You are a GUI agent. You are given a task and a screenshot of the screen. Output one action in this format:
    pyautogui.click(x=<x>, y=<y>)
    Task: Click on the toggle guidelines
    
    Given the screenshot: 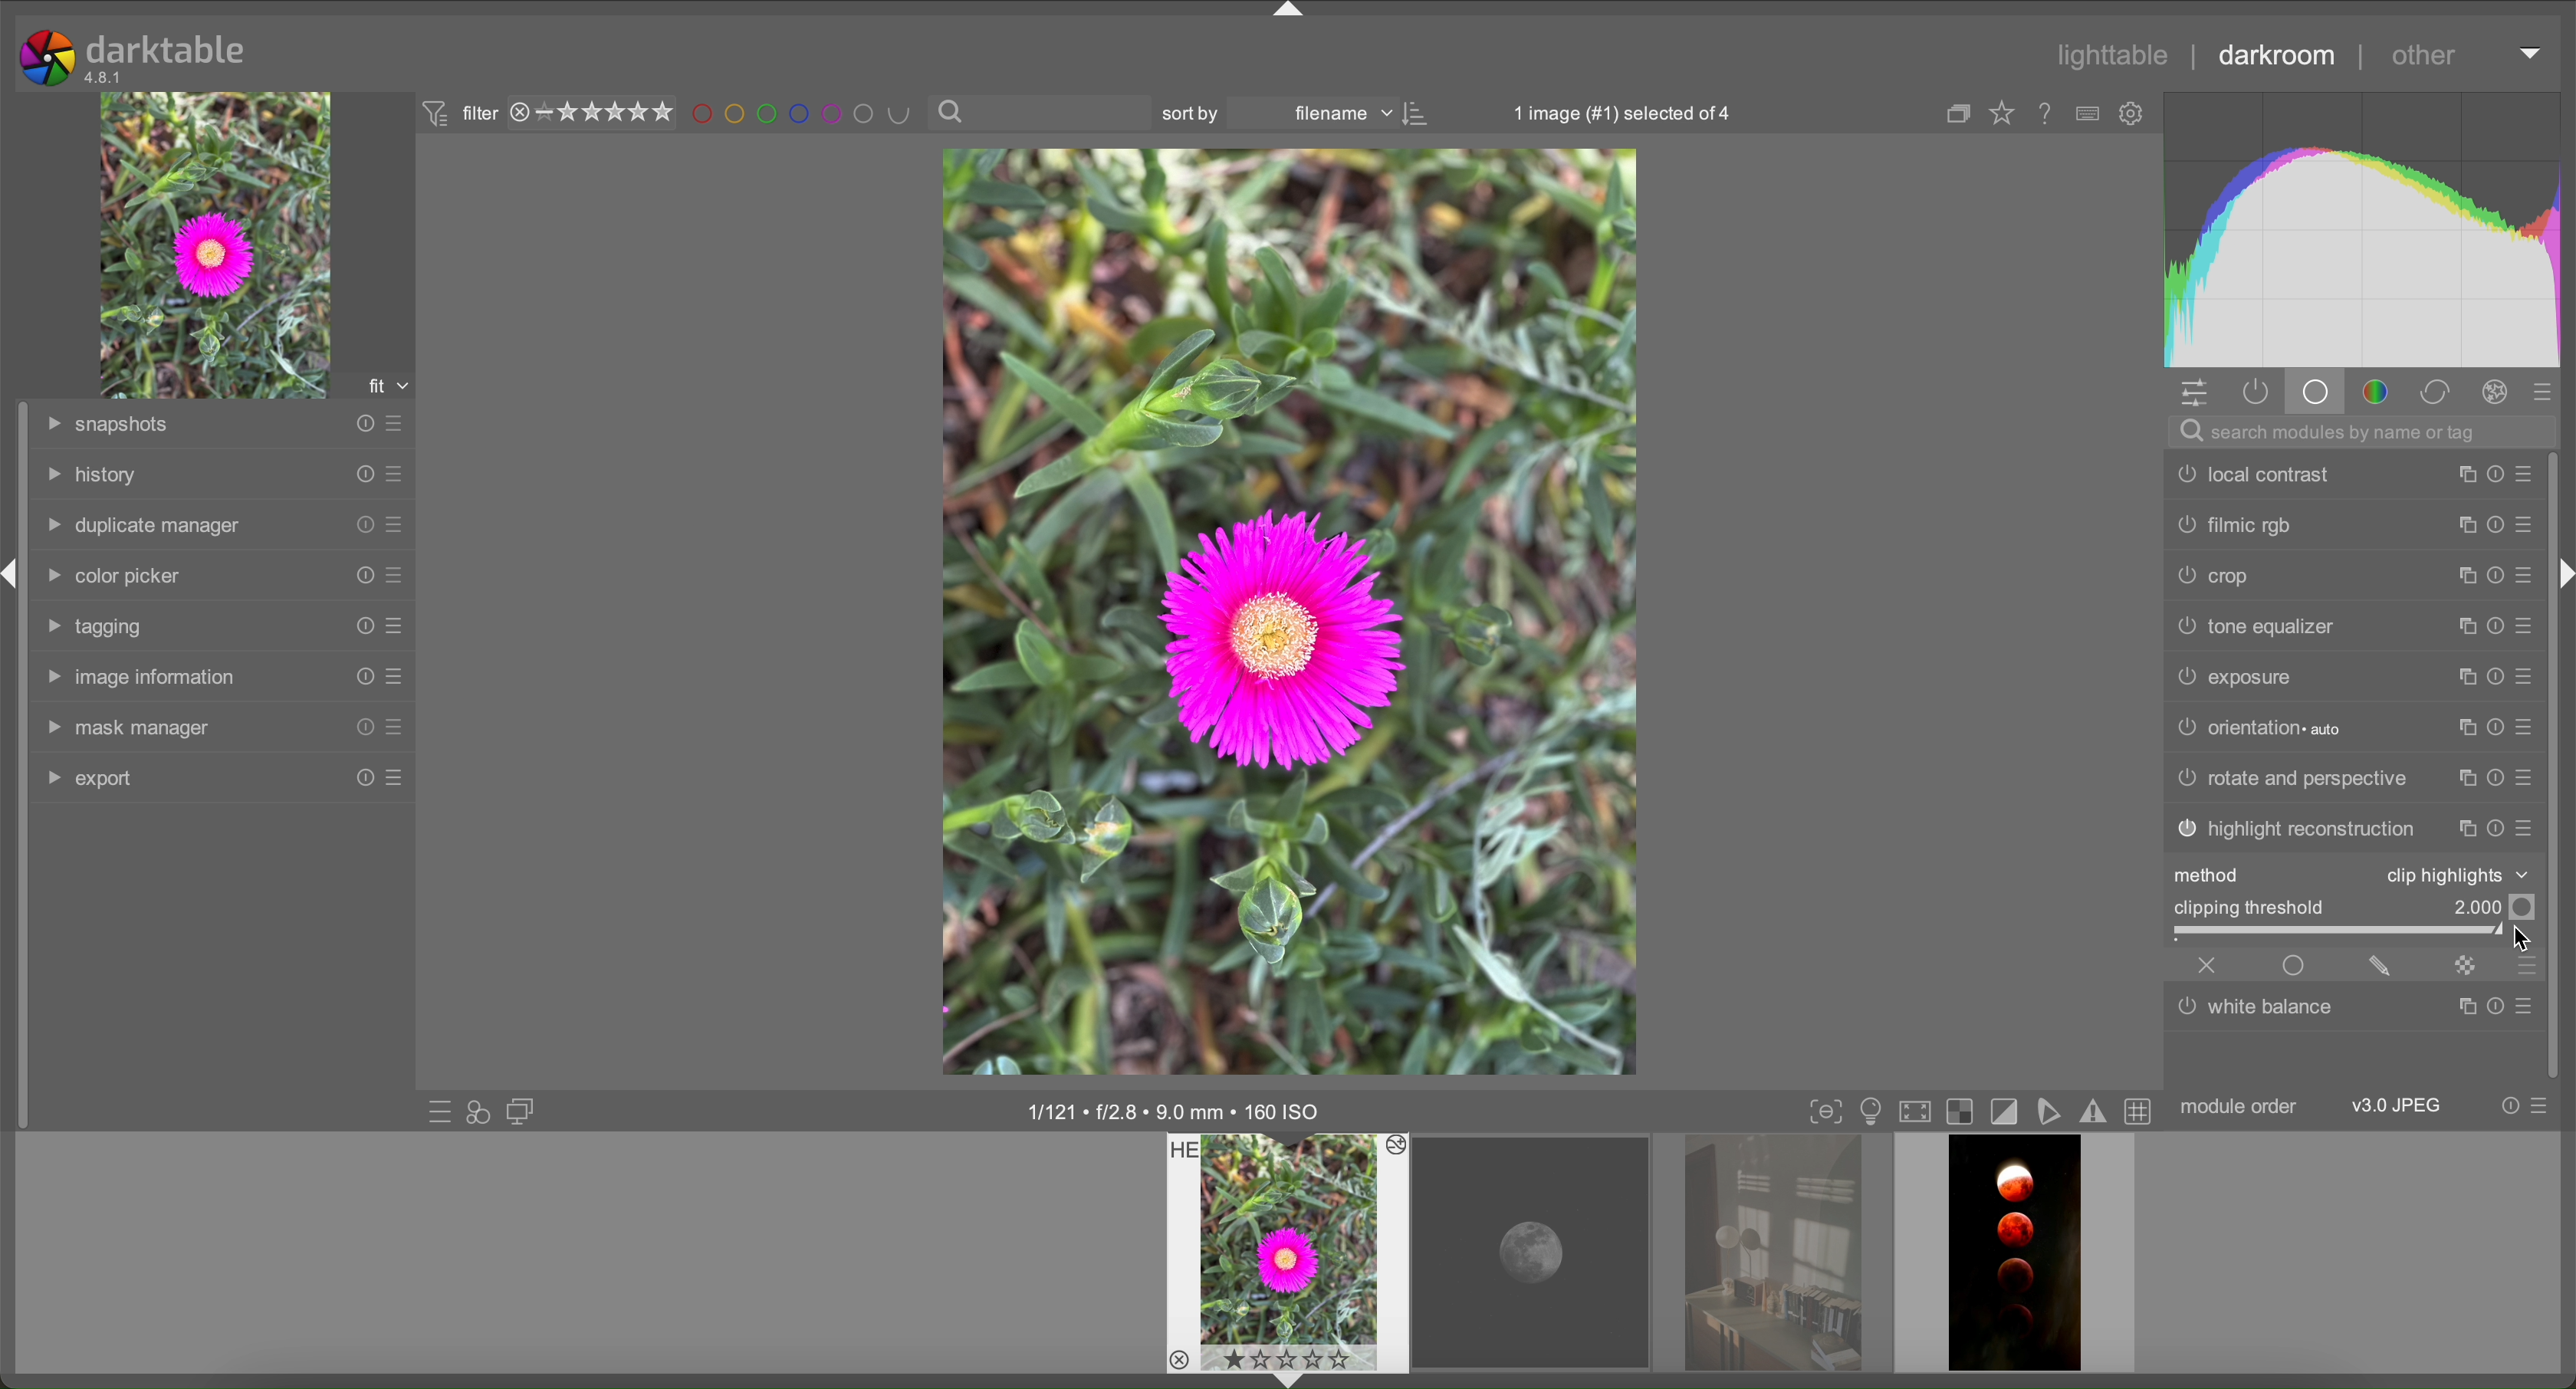 What is the action you would take?
    pyautogui.click(x=2143, y=1113)
    